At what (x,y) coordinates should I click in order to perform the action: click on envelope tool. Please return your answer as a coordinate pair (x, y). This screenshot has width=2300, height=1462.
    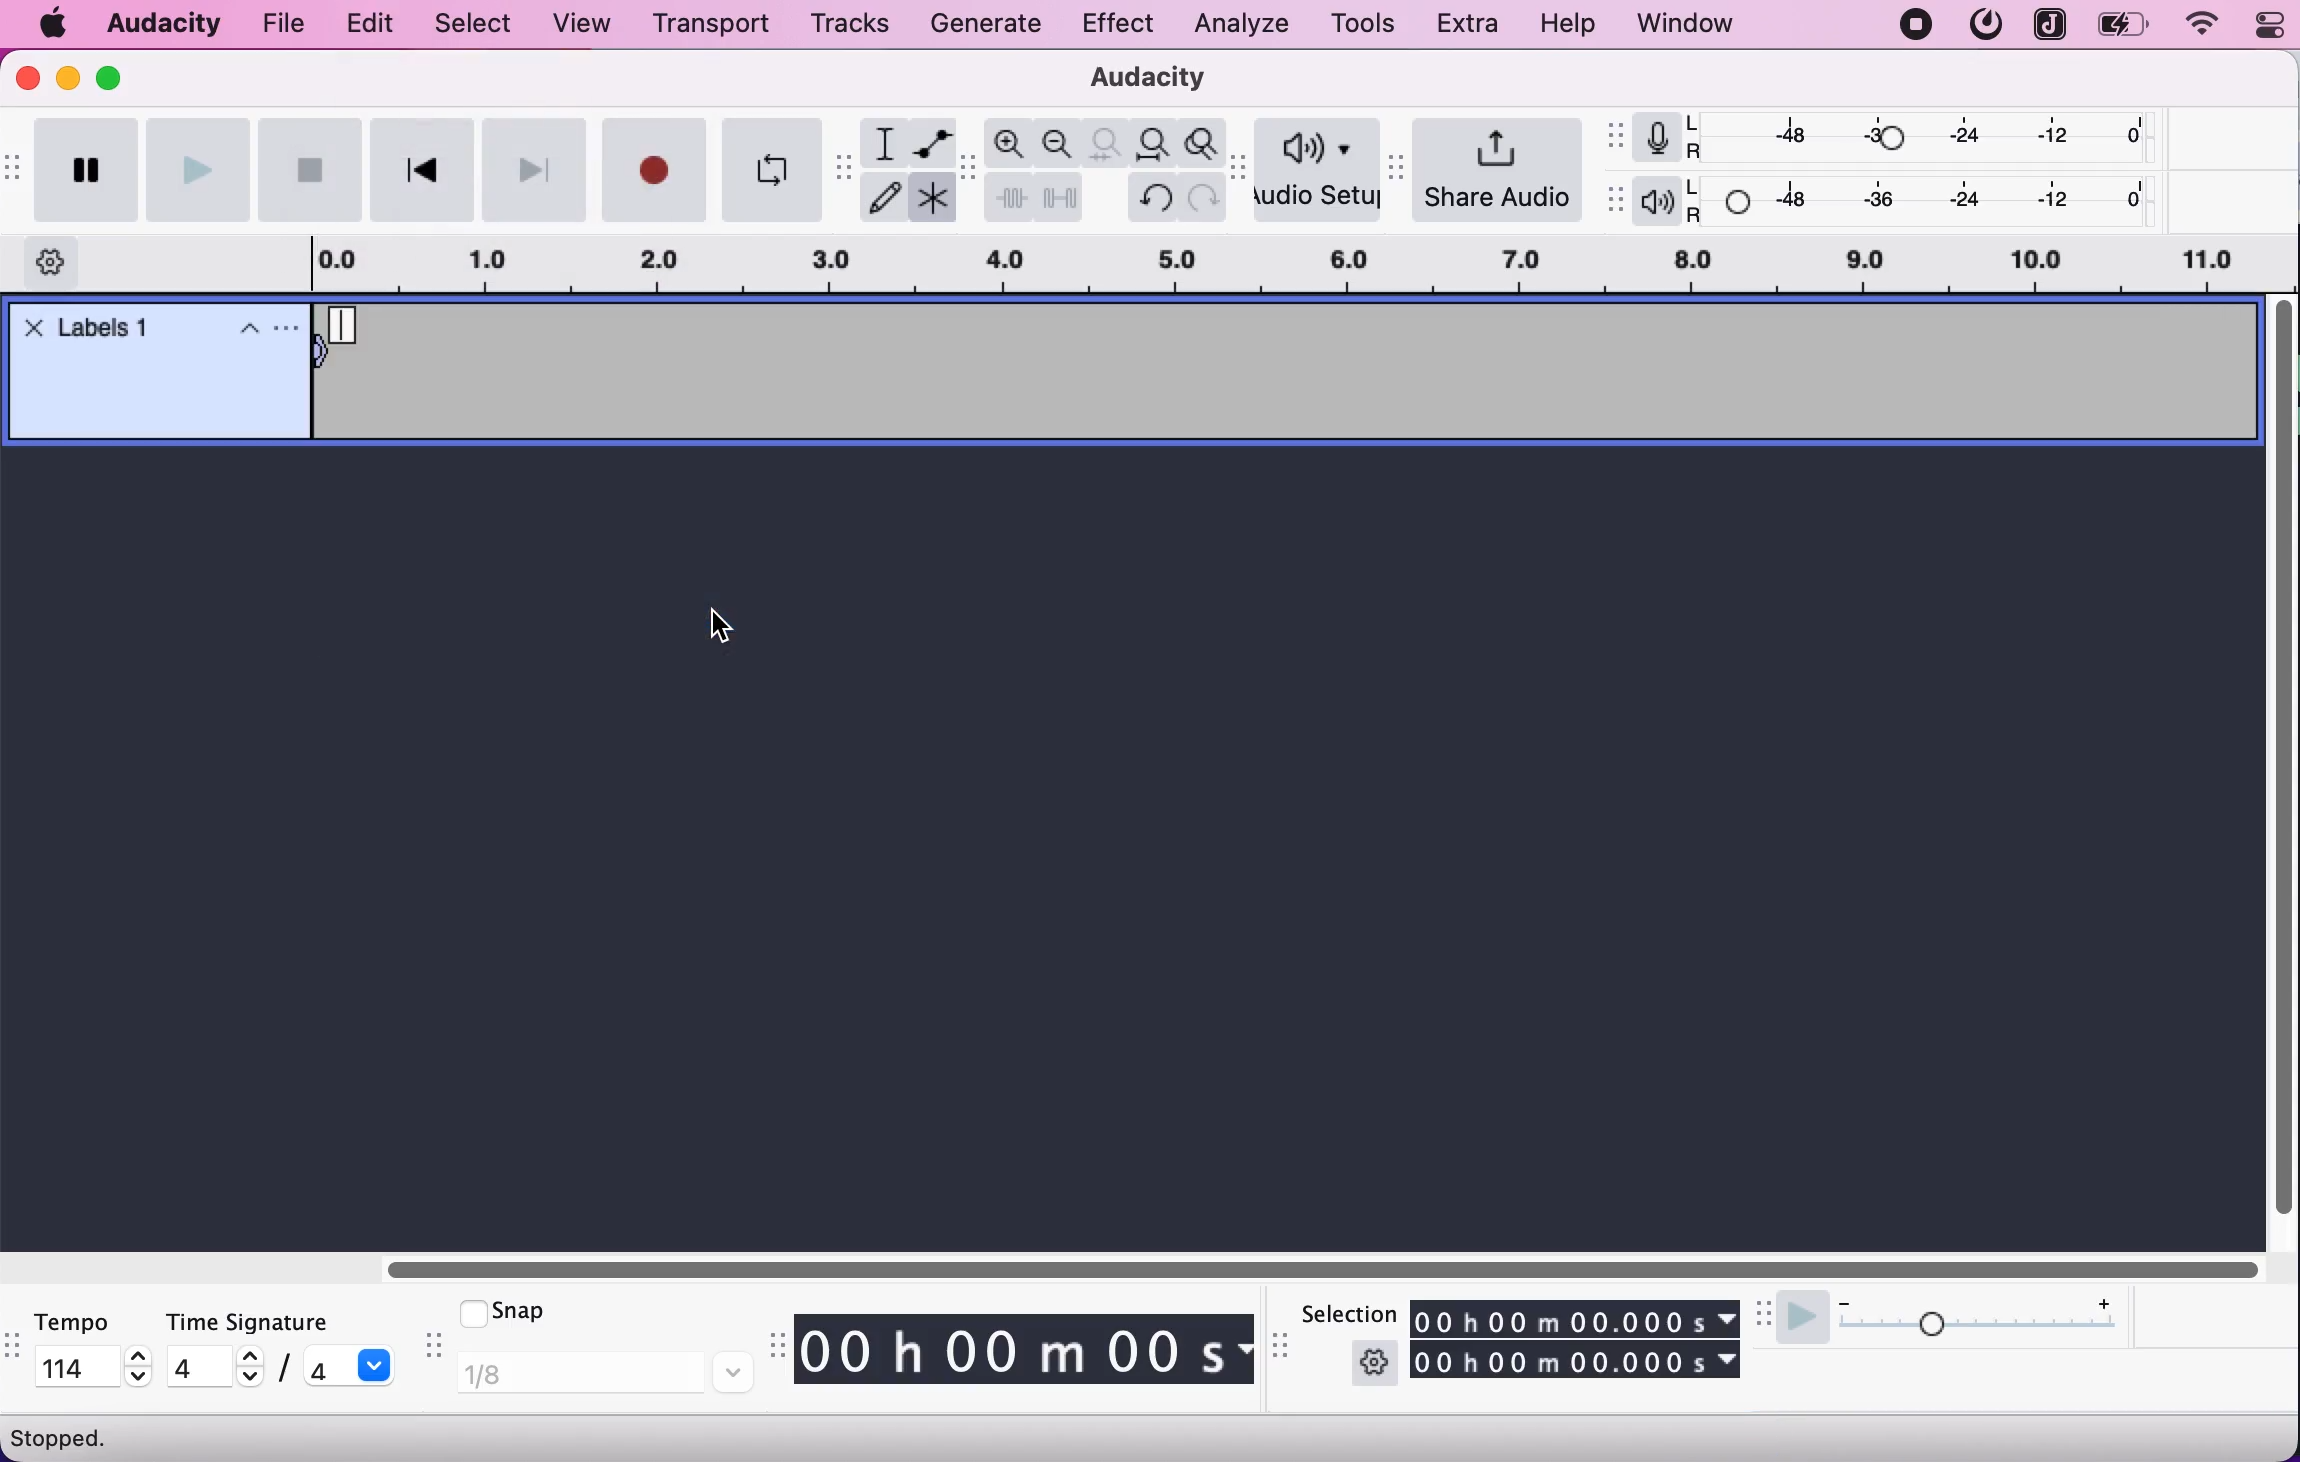
    Looking at the image, I should click on (930, 143).